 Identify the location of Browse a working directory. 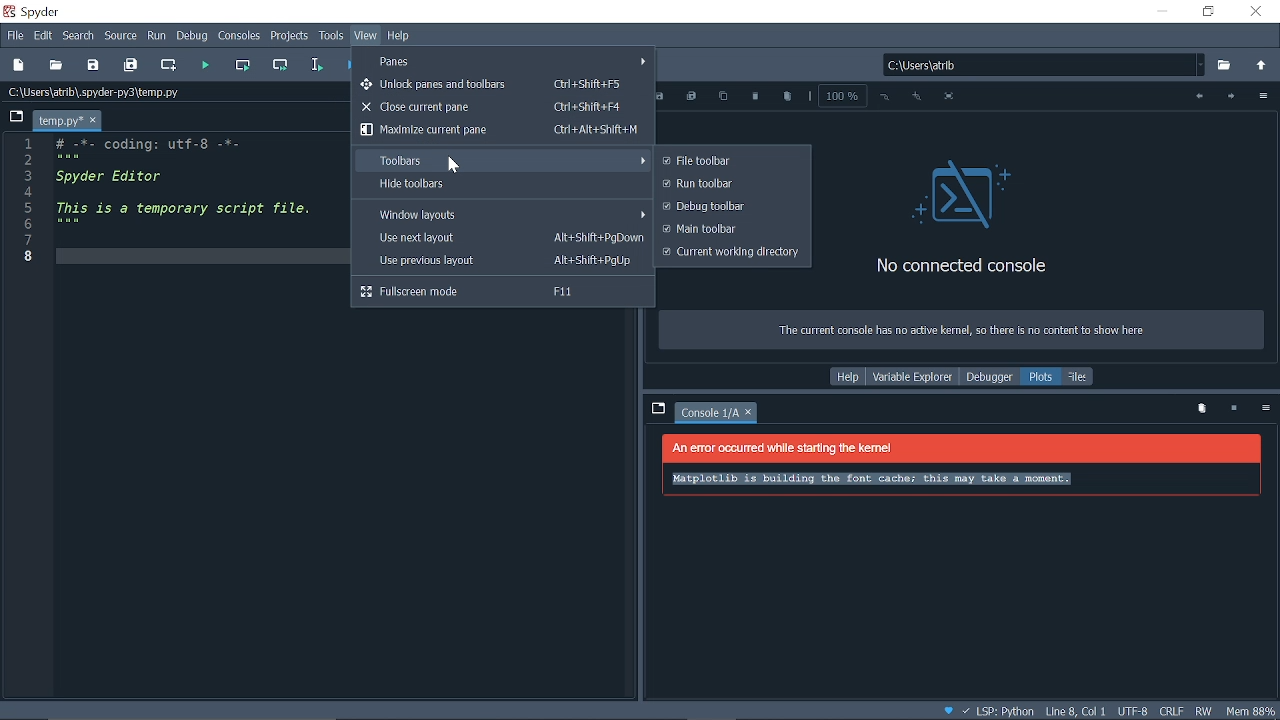
(1226, 66).